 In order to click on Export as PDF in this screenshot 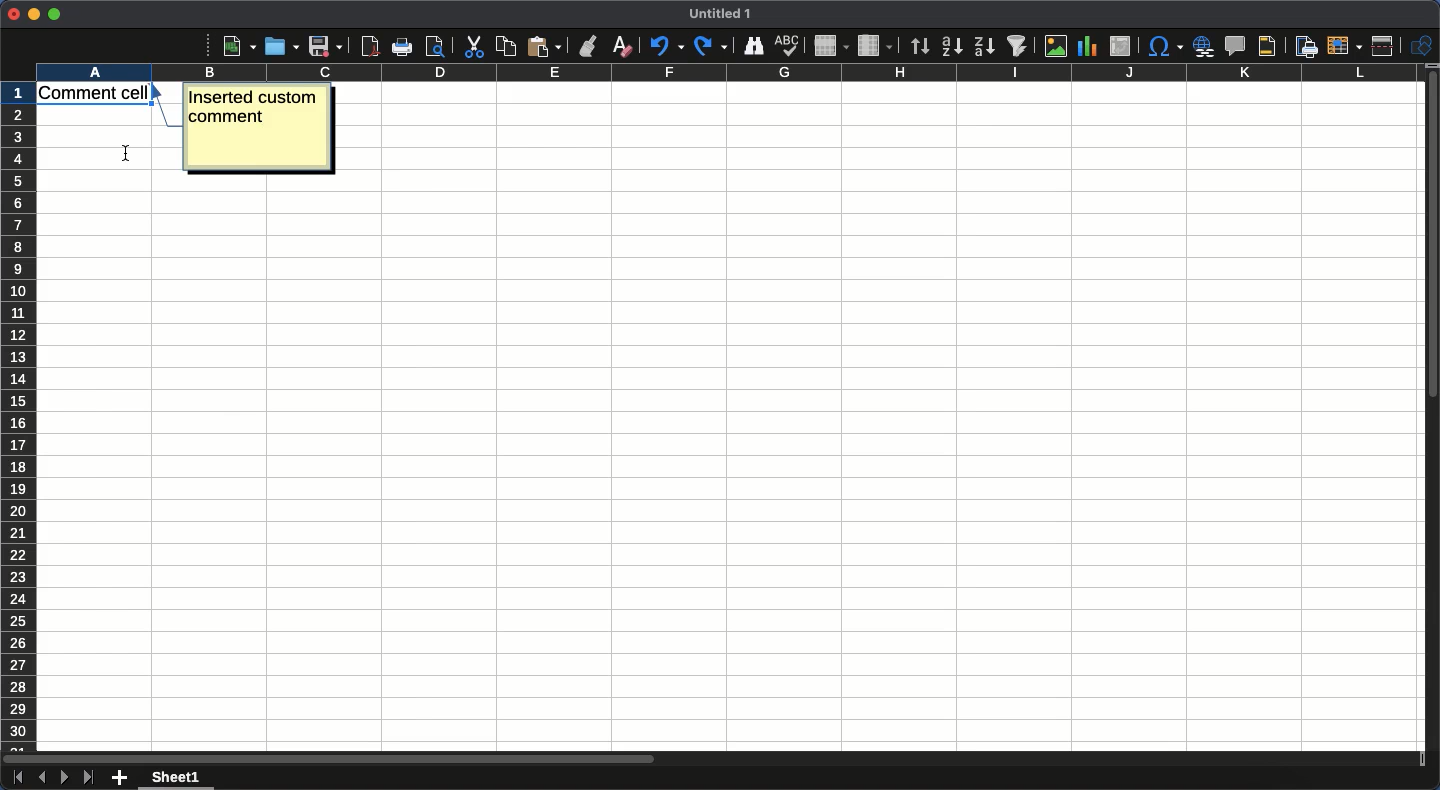, I will do `click(367, 46)`.